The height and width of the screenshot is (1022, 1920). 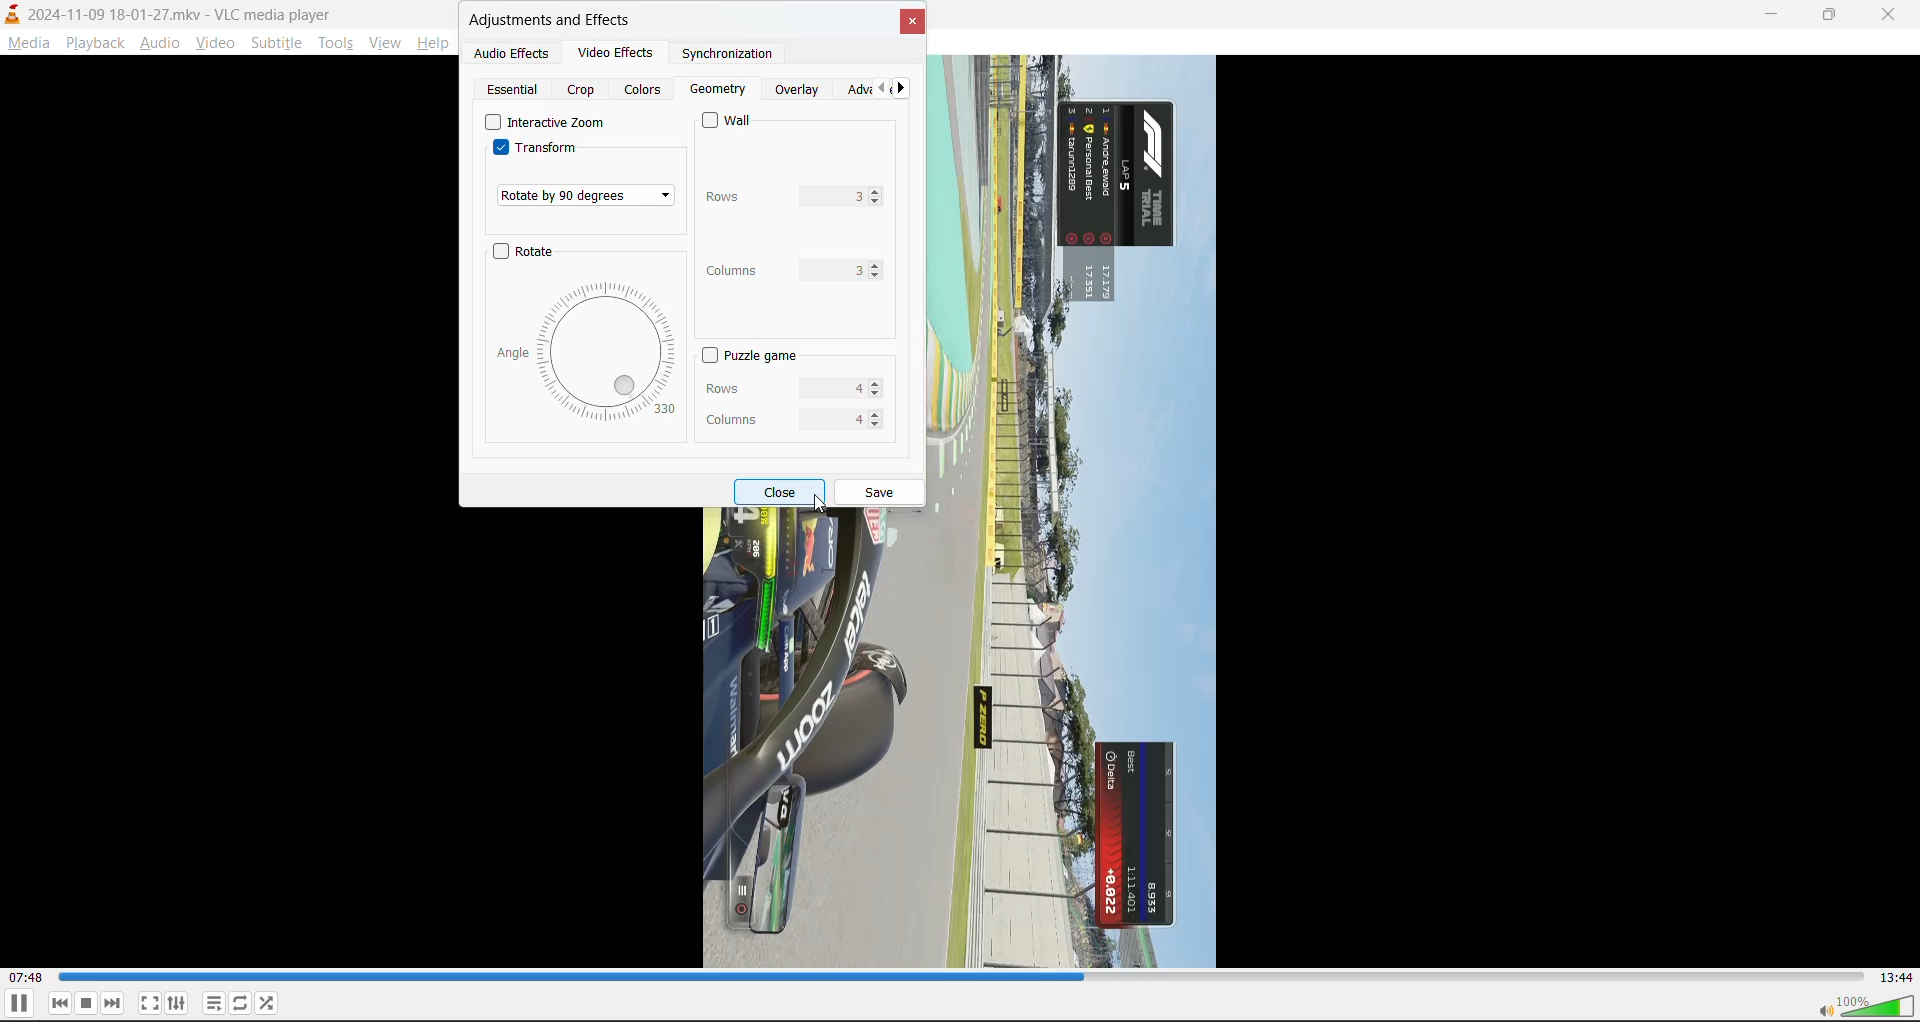 I want to click on geometry, so click(x=722, y=90).